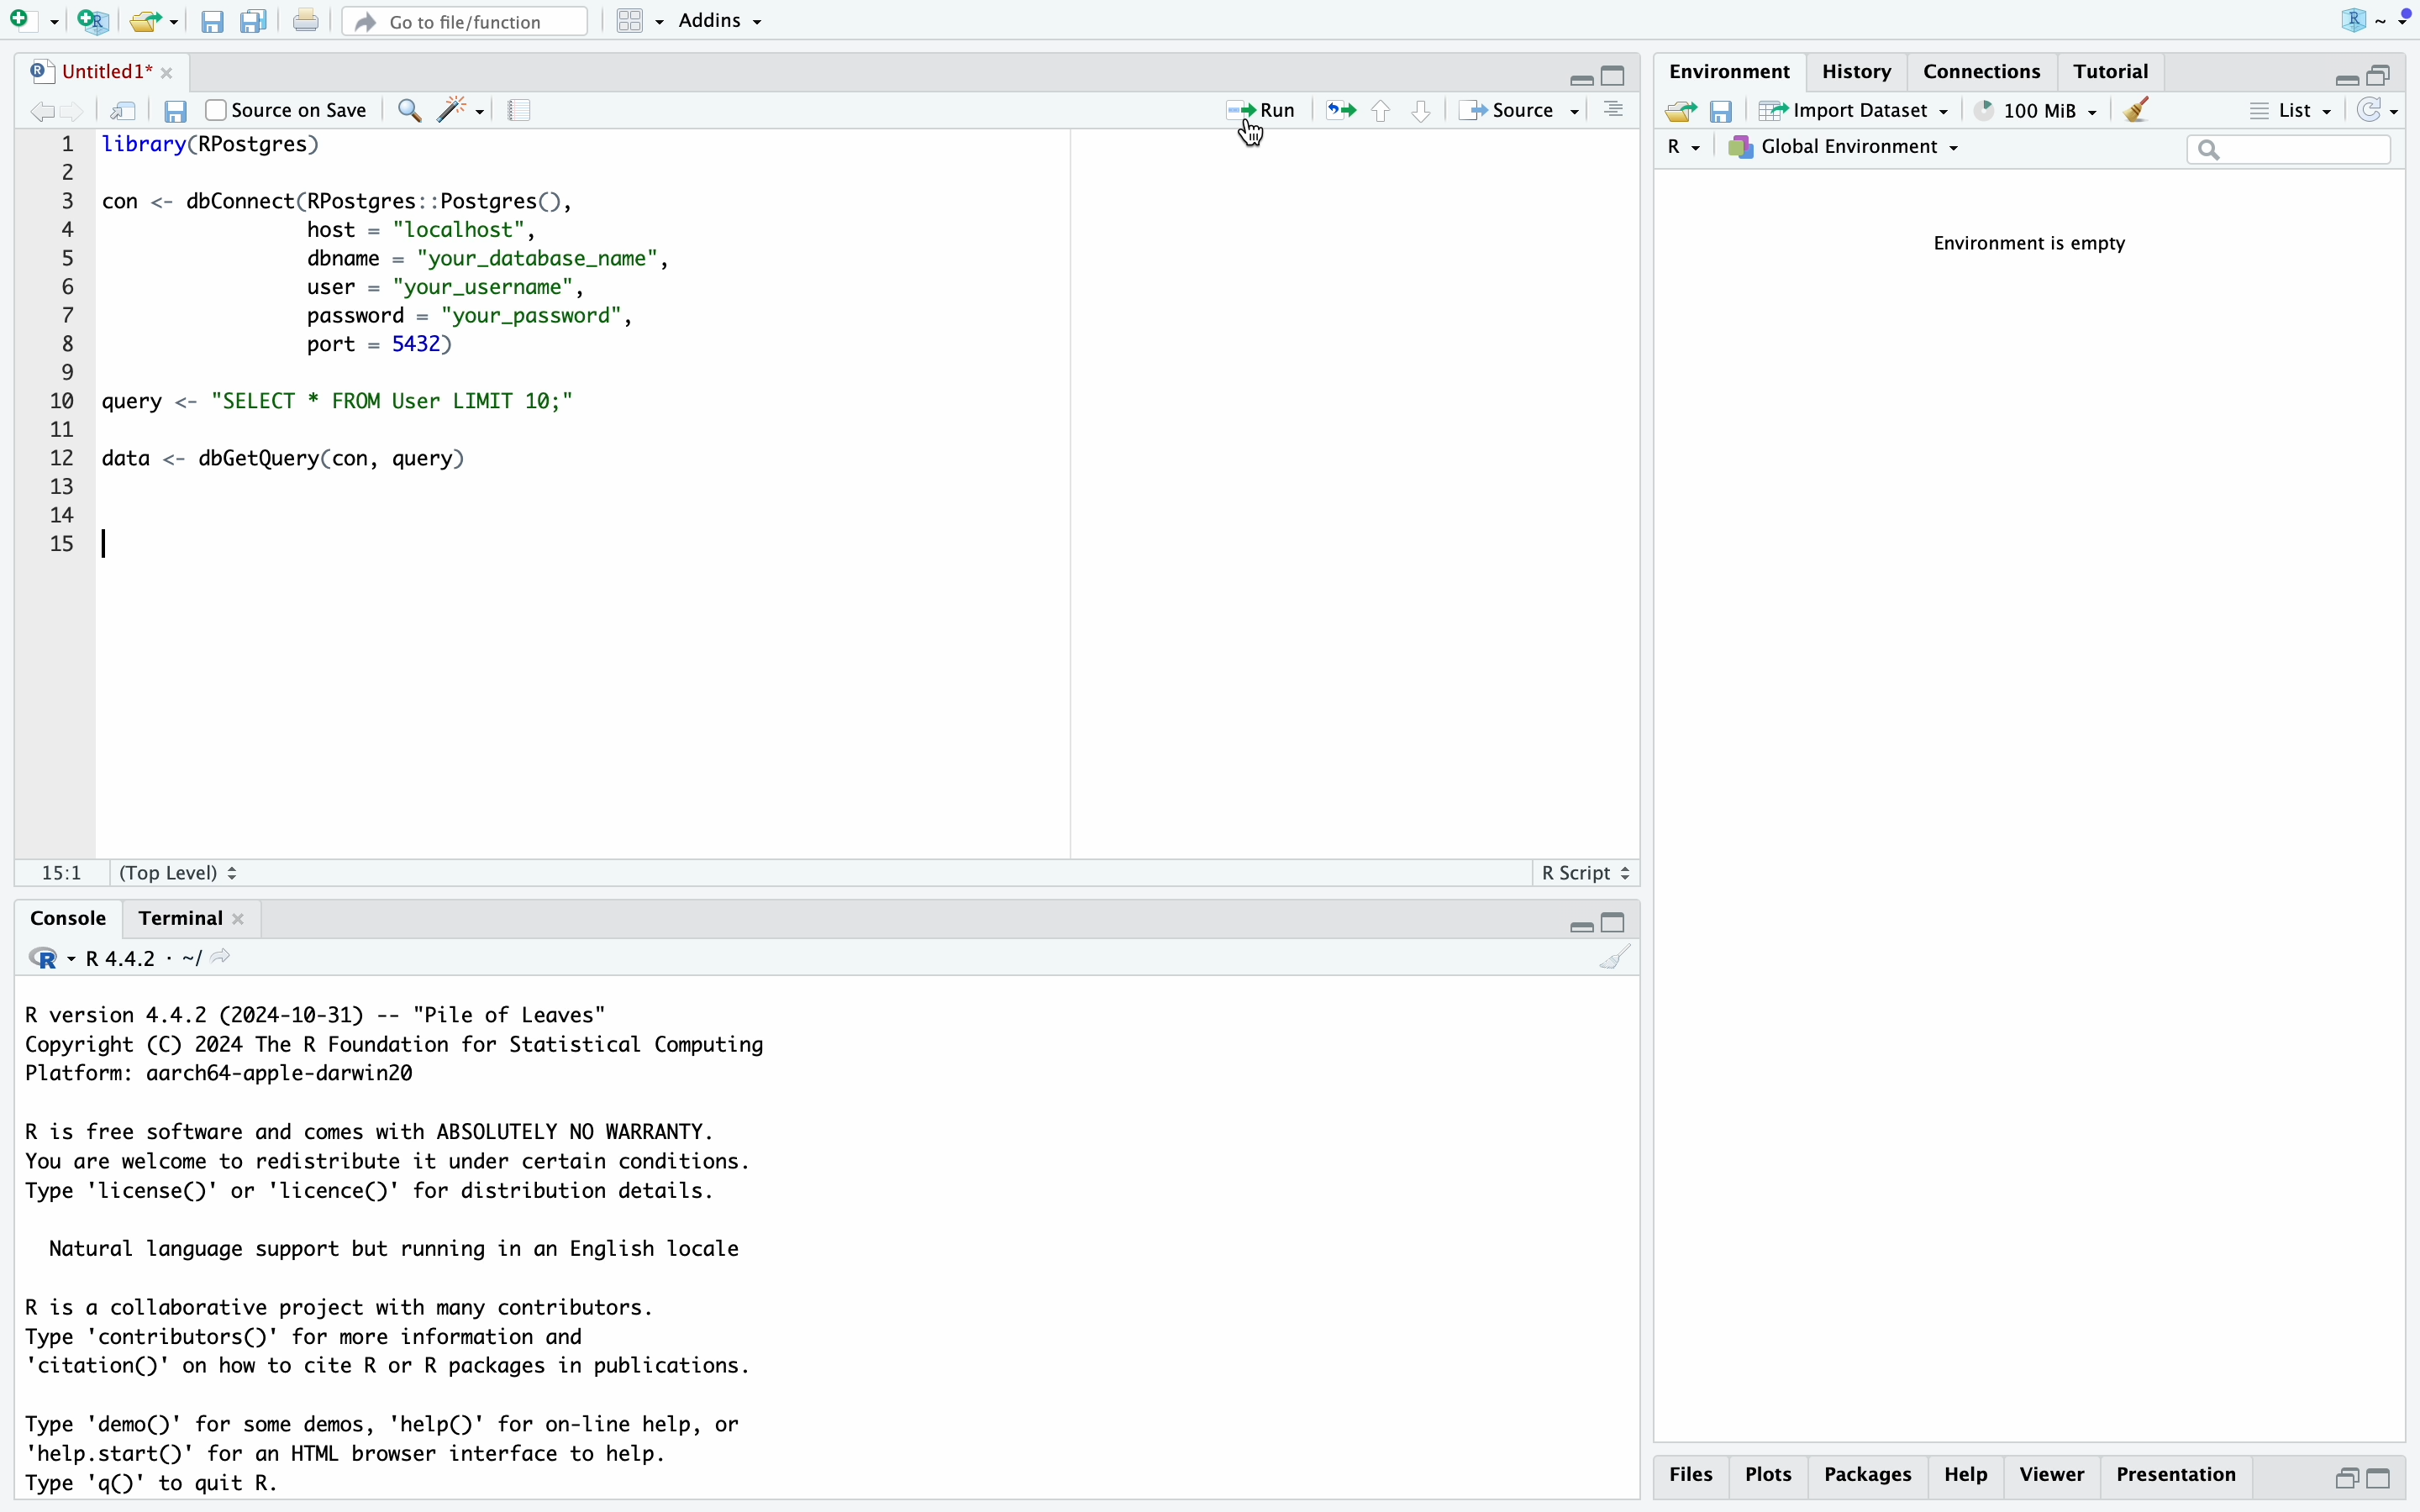 This screenshot has width=2420, height=1512. What do you see at coordinates (1965, 1477) in the screenshot?
I see `help` at bounding box center [1965, 1477].